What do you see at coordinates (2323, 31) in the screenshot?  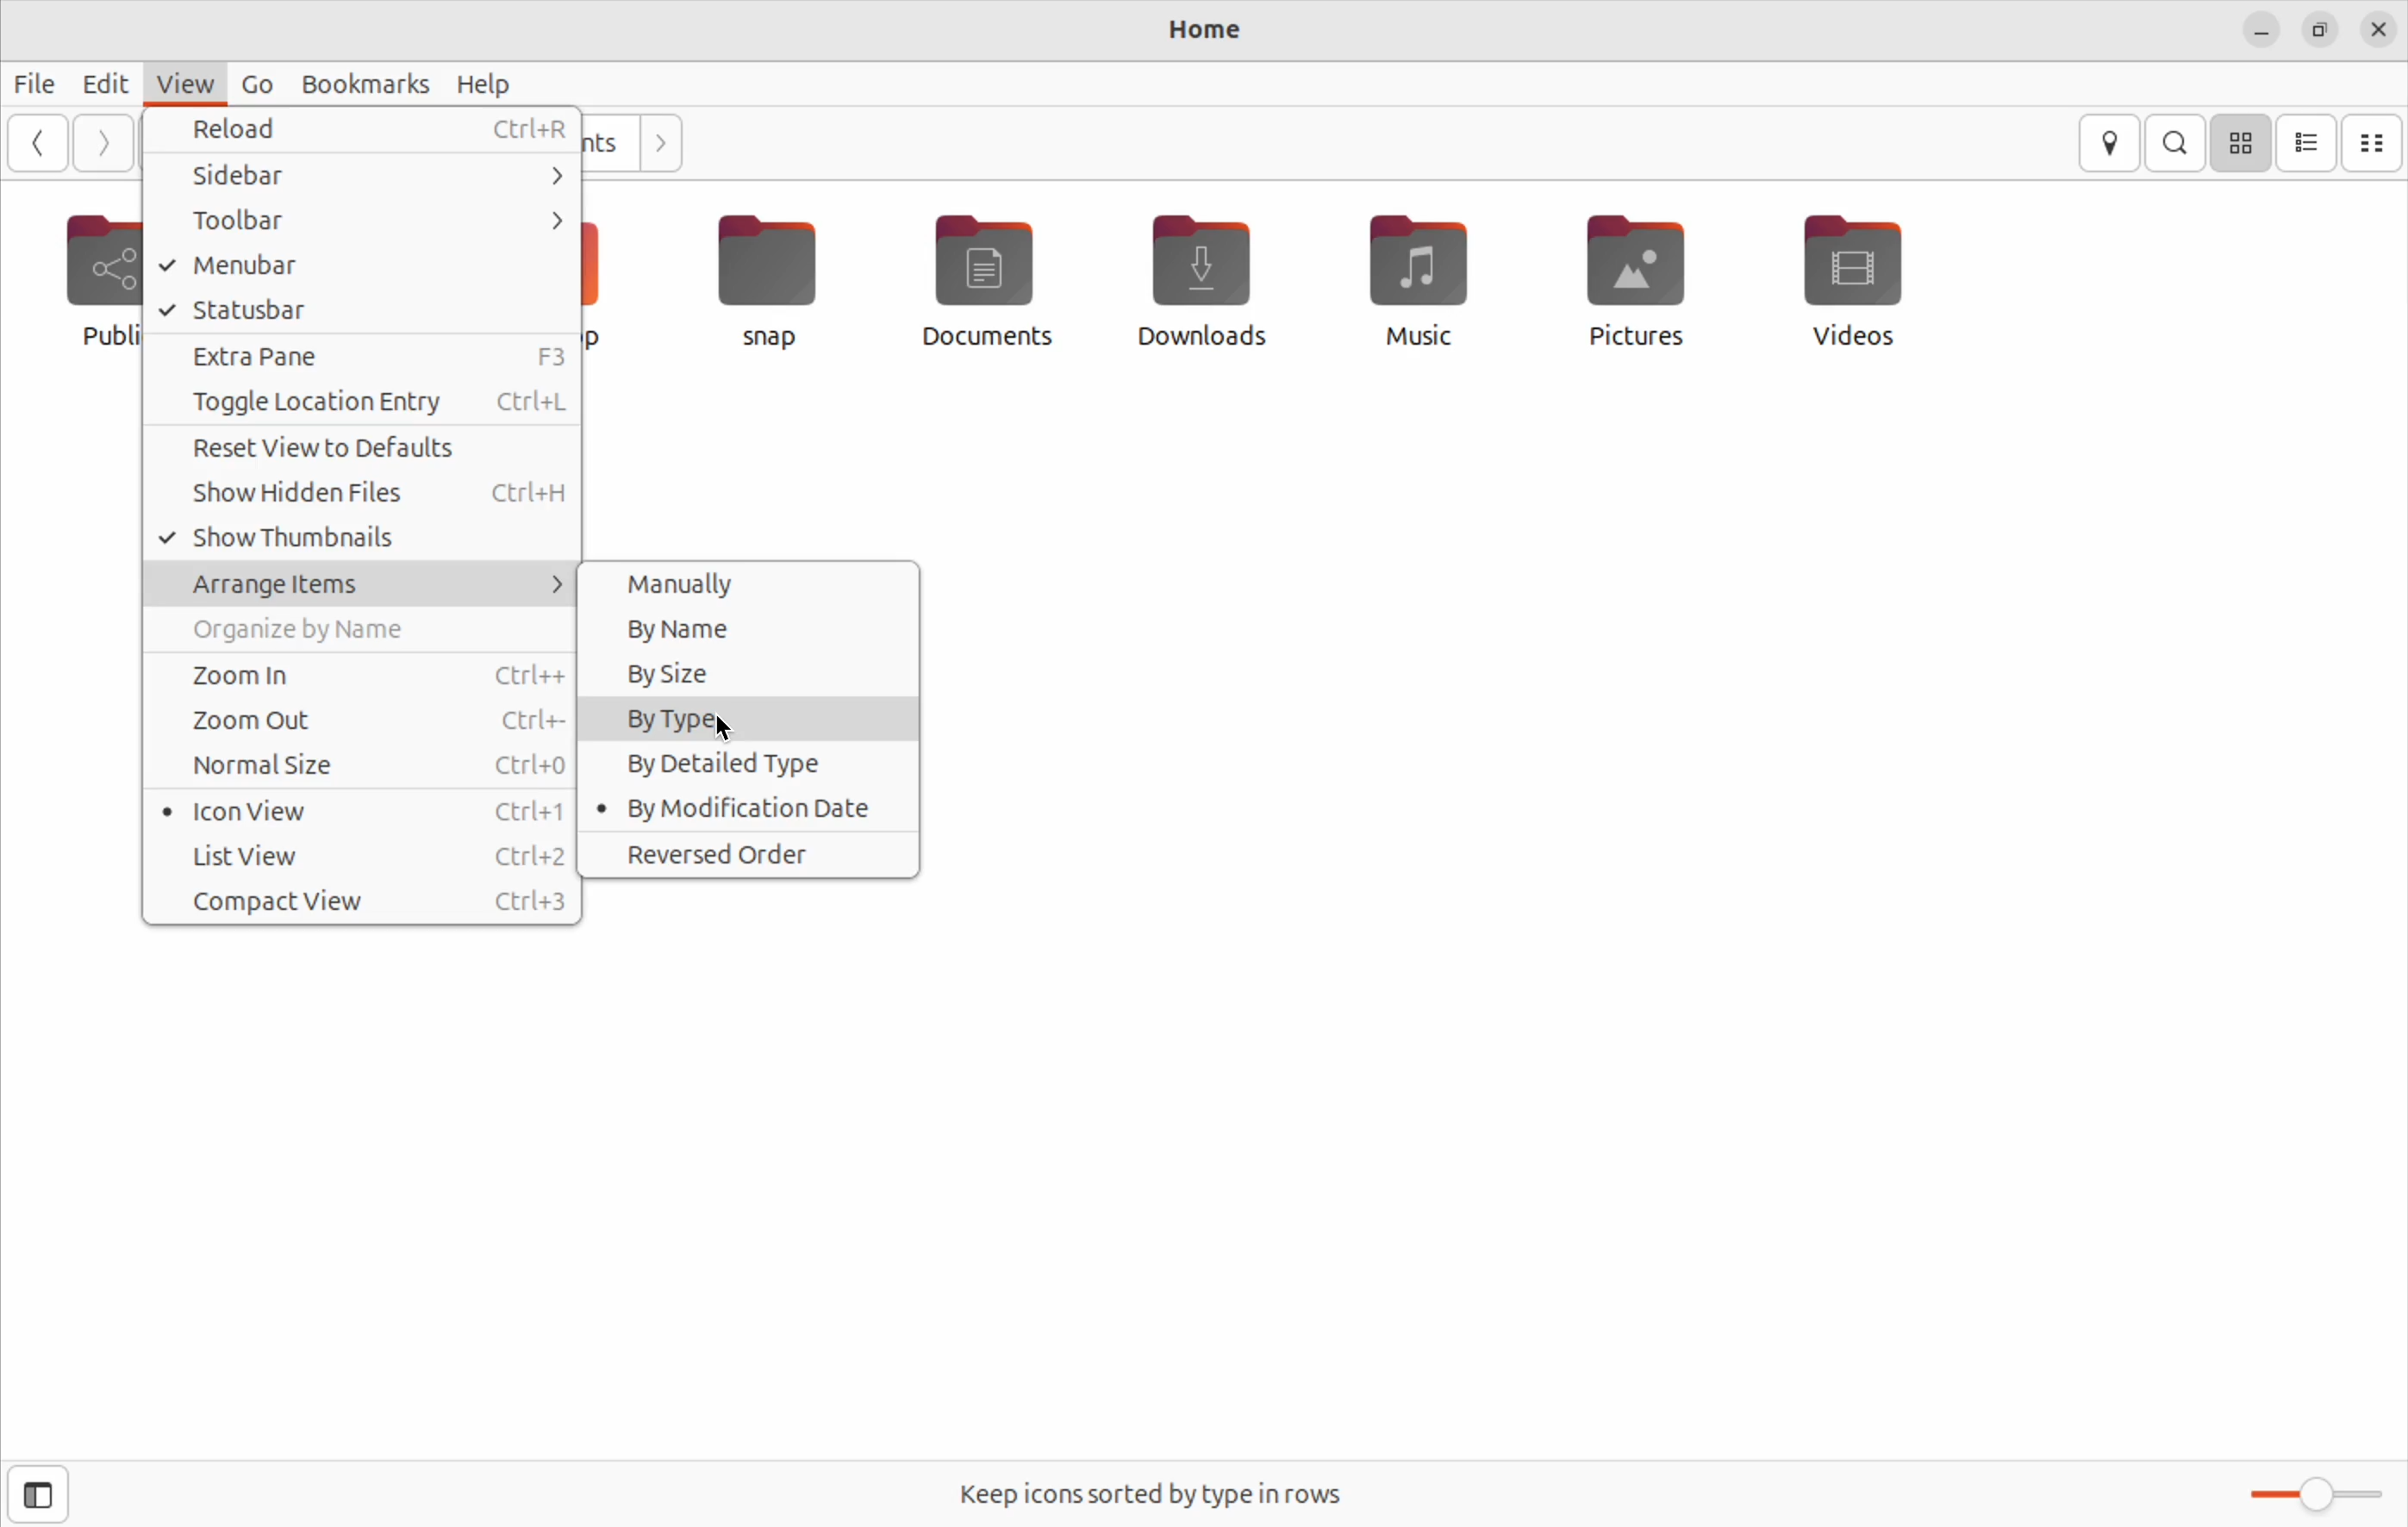 I see `resize` at bounding box center [2323, 31].